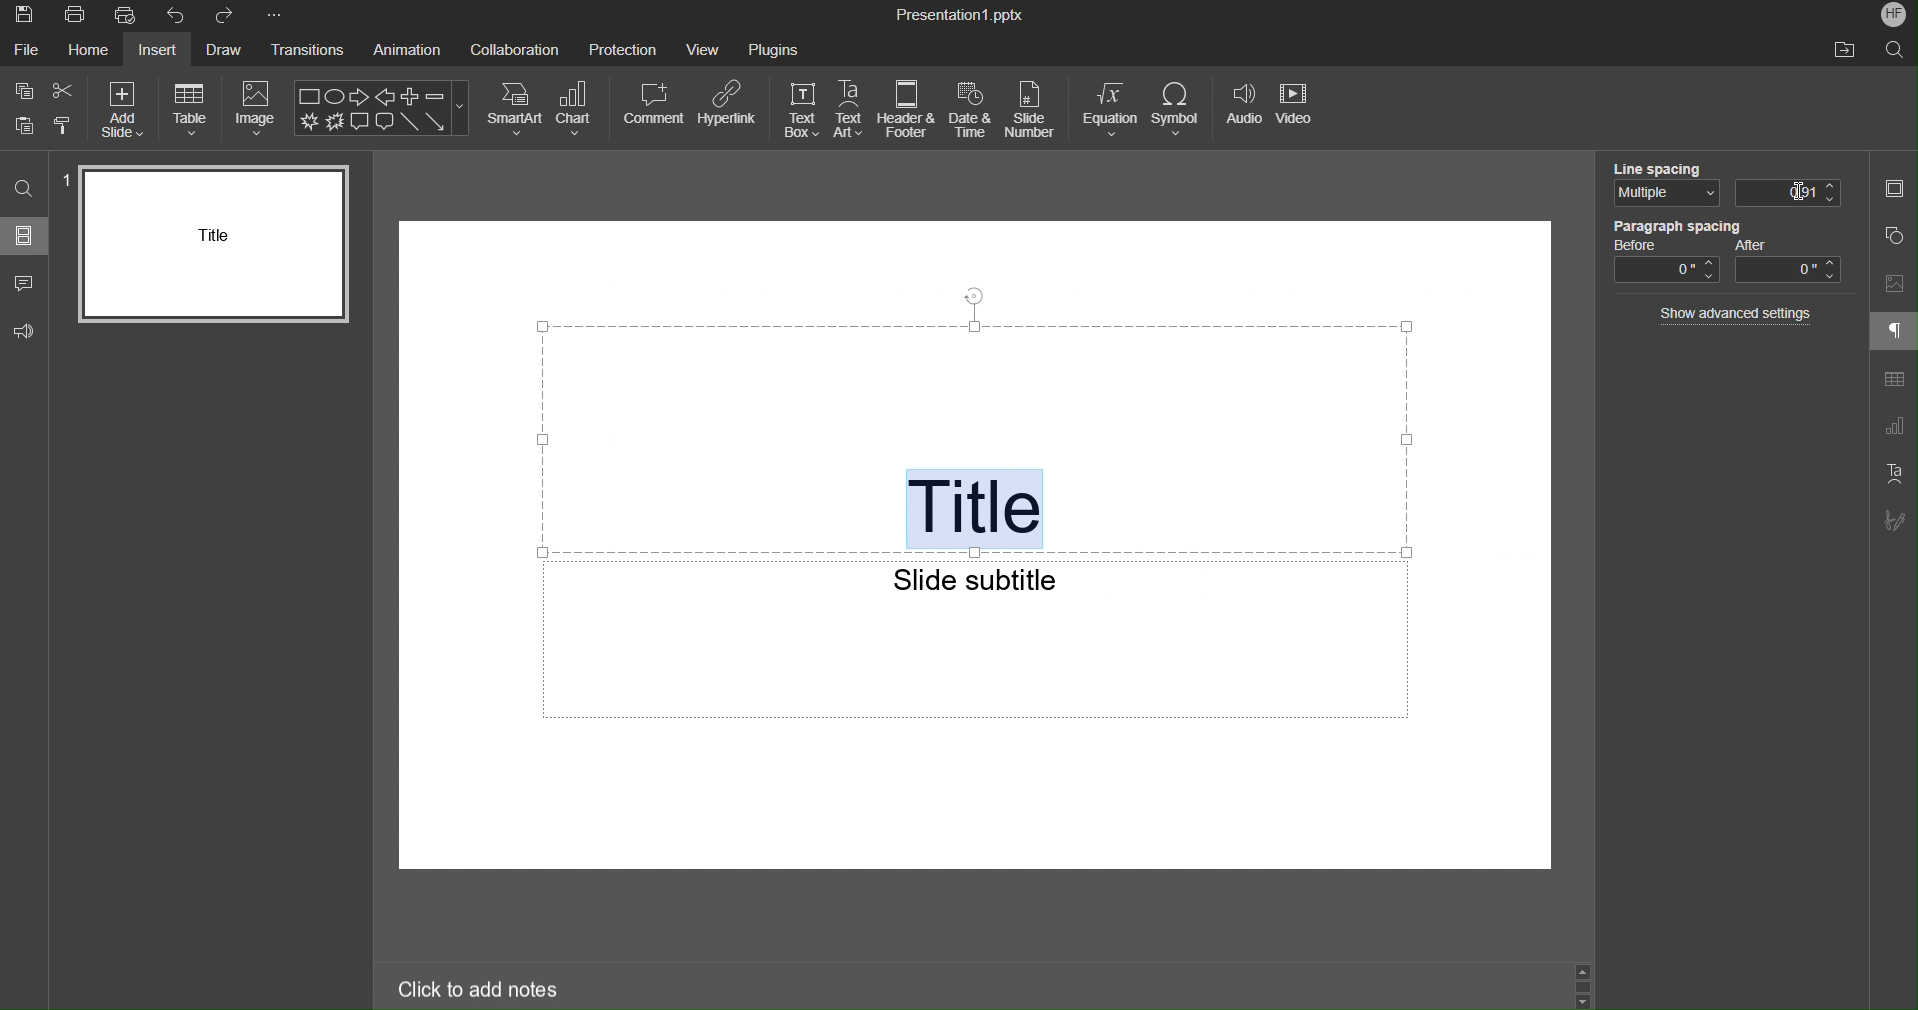  I want to click on Animation, so click(406, 52).